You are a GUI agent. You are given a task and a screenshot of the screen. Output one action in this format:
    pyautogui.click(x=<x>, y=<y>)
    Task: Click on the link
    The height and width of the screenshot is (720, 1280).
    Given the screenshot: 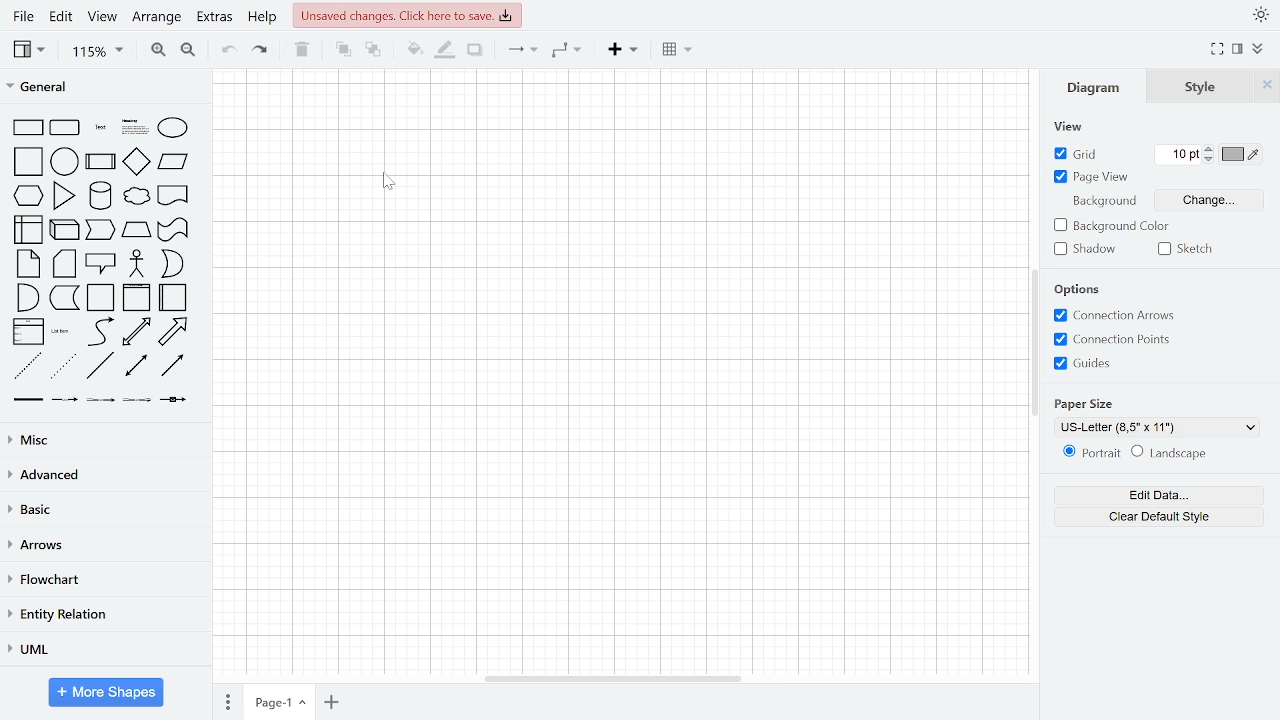 What is the action you would take?
    pyautogui.click(x=28, y=401)
    